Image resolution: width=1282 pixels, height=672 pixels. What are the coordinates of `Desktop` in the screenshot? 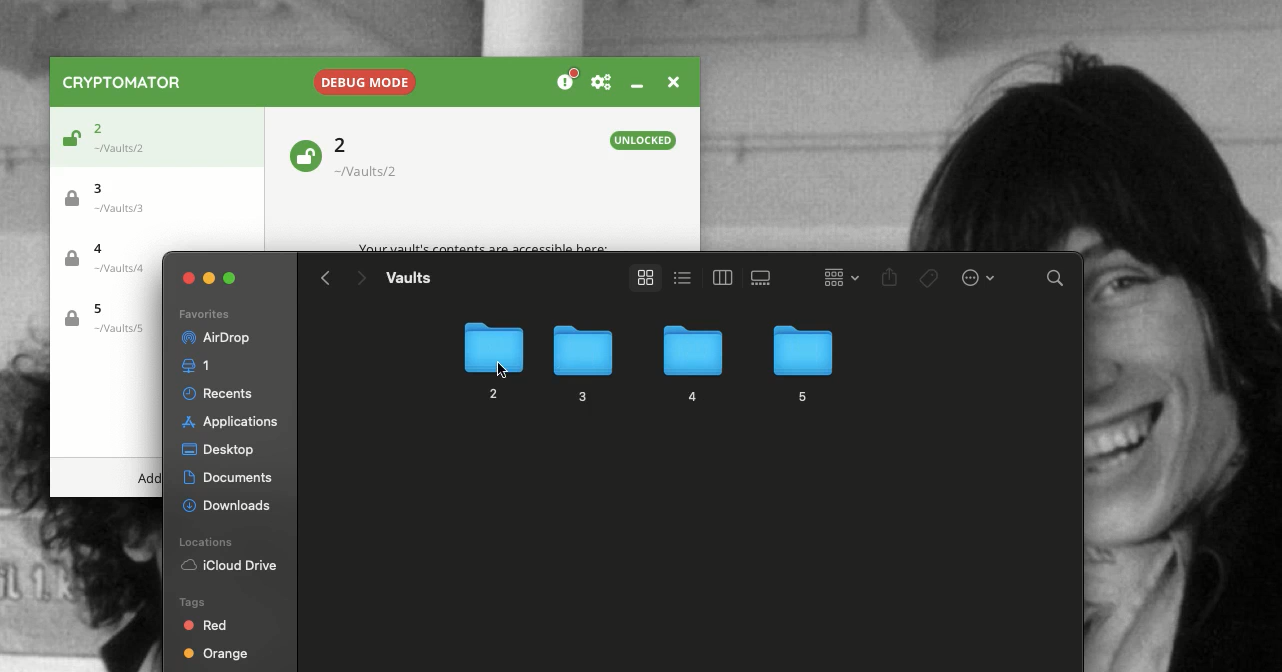 It's located at (218, 451).